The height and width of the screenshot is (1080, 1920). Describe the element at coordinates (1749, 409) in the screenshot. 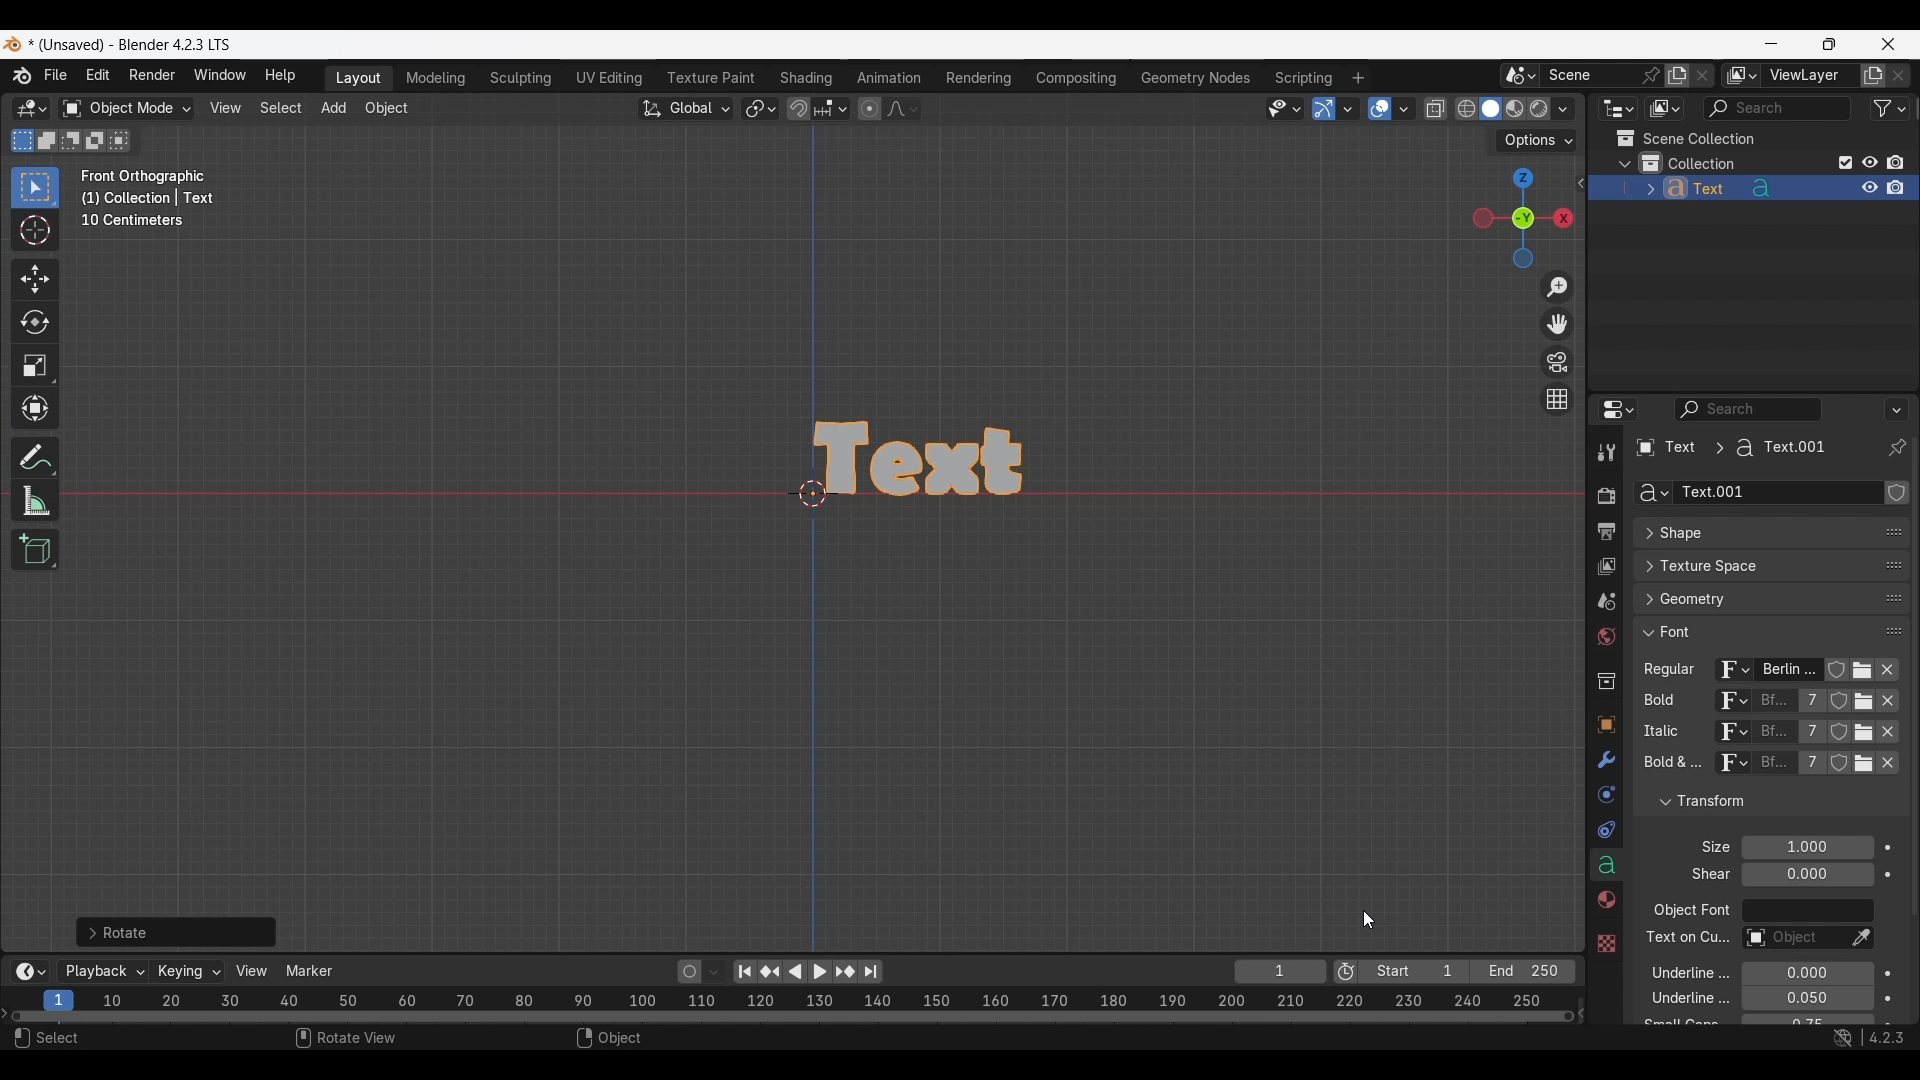

I see `Display filter` at that location.